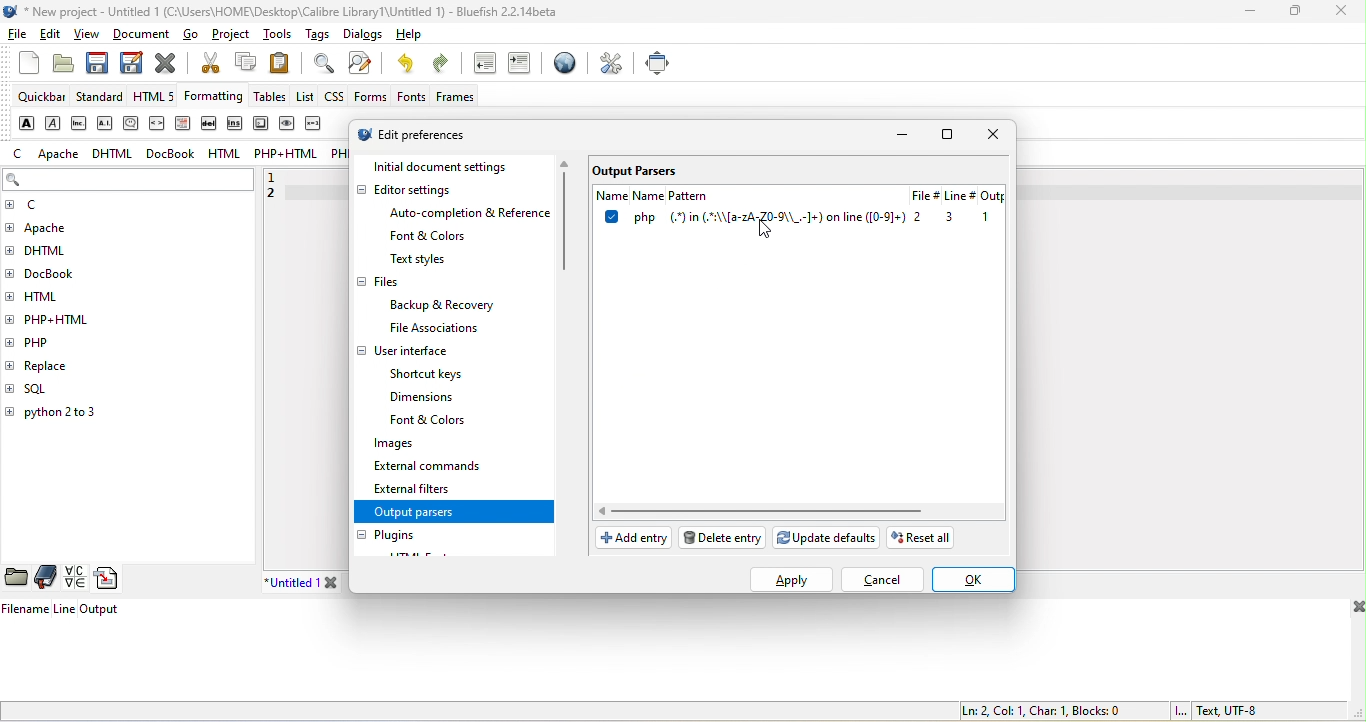 The image size is (1366, 722). Describe the element at coordinates (385, 445) in the screenshot. I see `images` at that location.